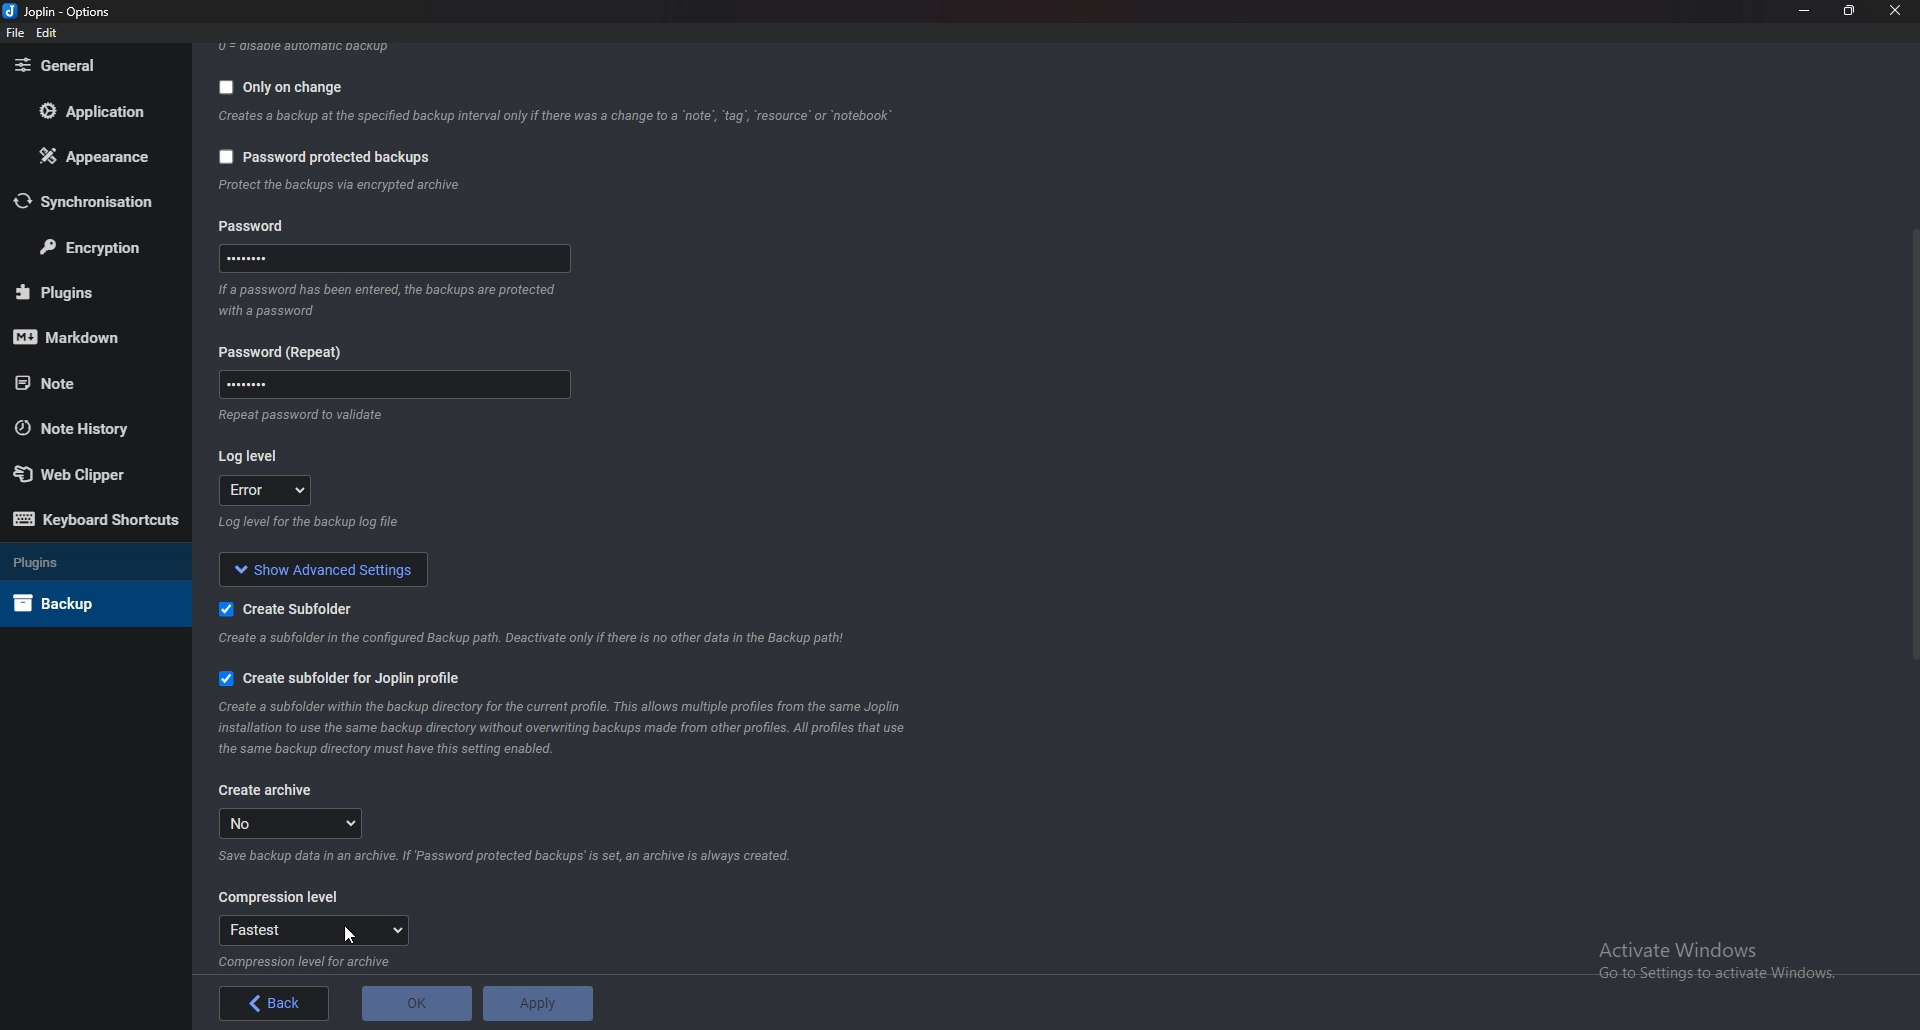  Describe the element at coordinates (16, 33) in the screenshot. I see `file` at that location.